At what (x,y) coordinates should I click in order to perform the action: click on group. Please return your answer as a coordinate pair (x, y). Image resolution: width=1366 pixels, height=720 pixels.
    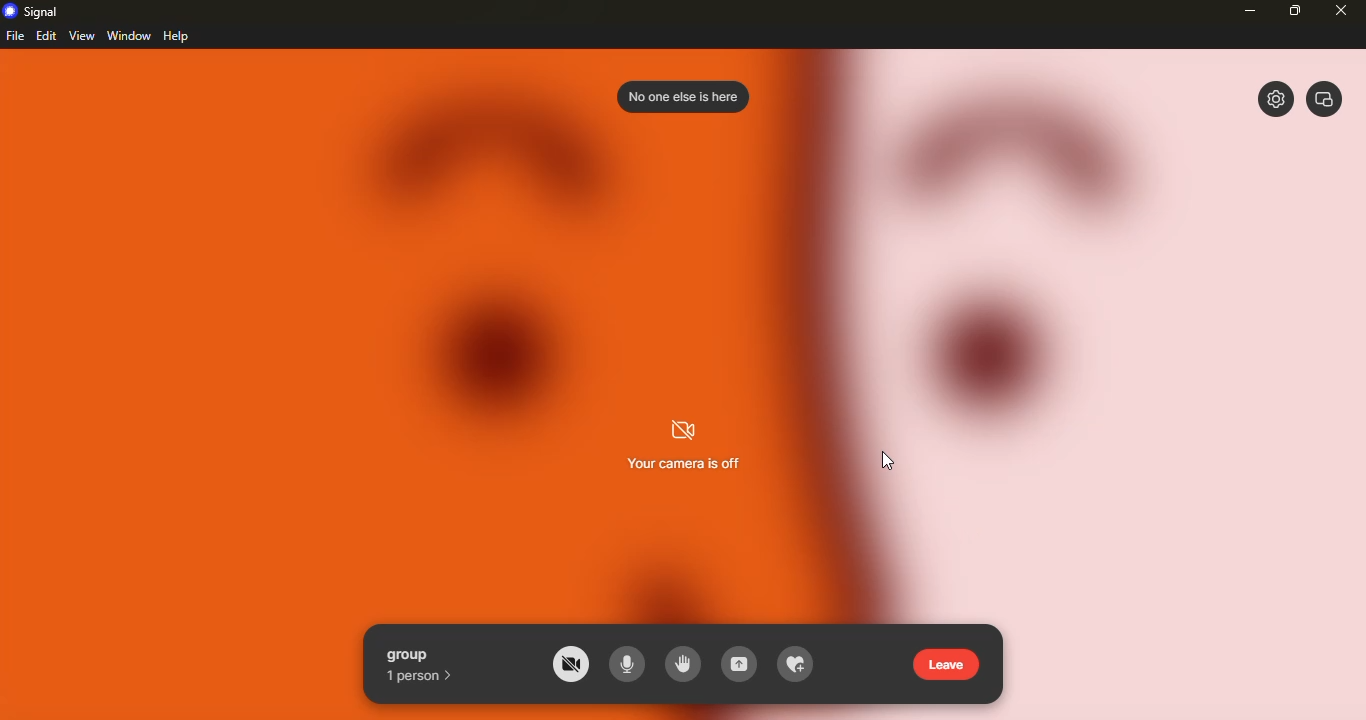
    Looking at the image, I should click on (409, 654).